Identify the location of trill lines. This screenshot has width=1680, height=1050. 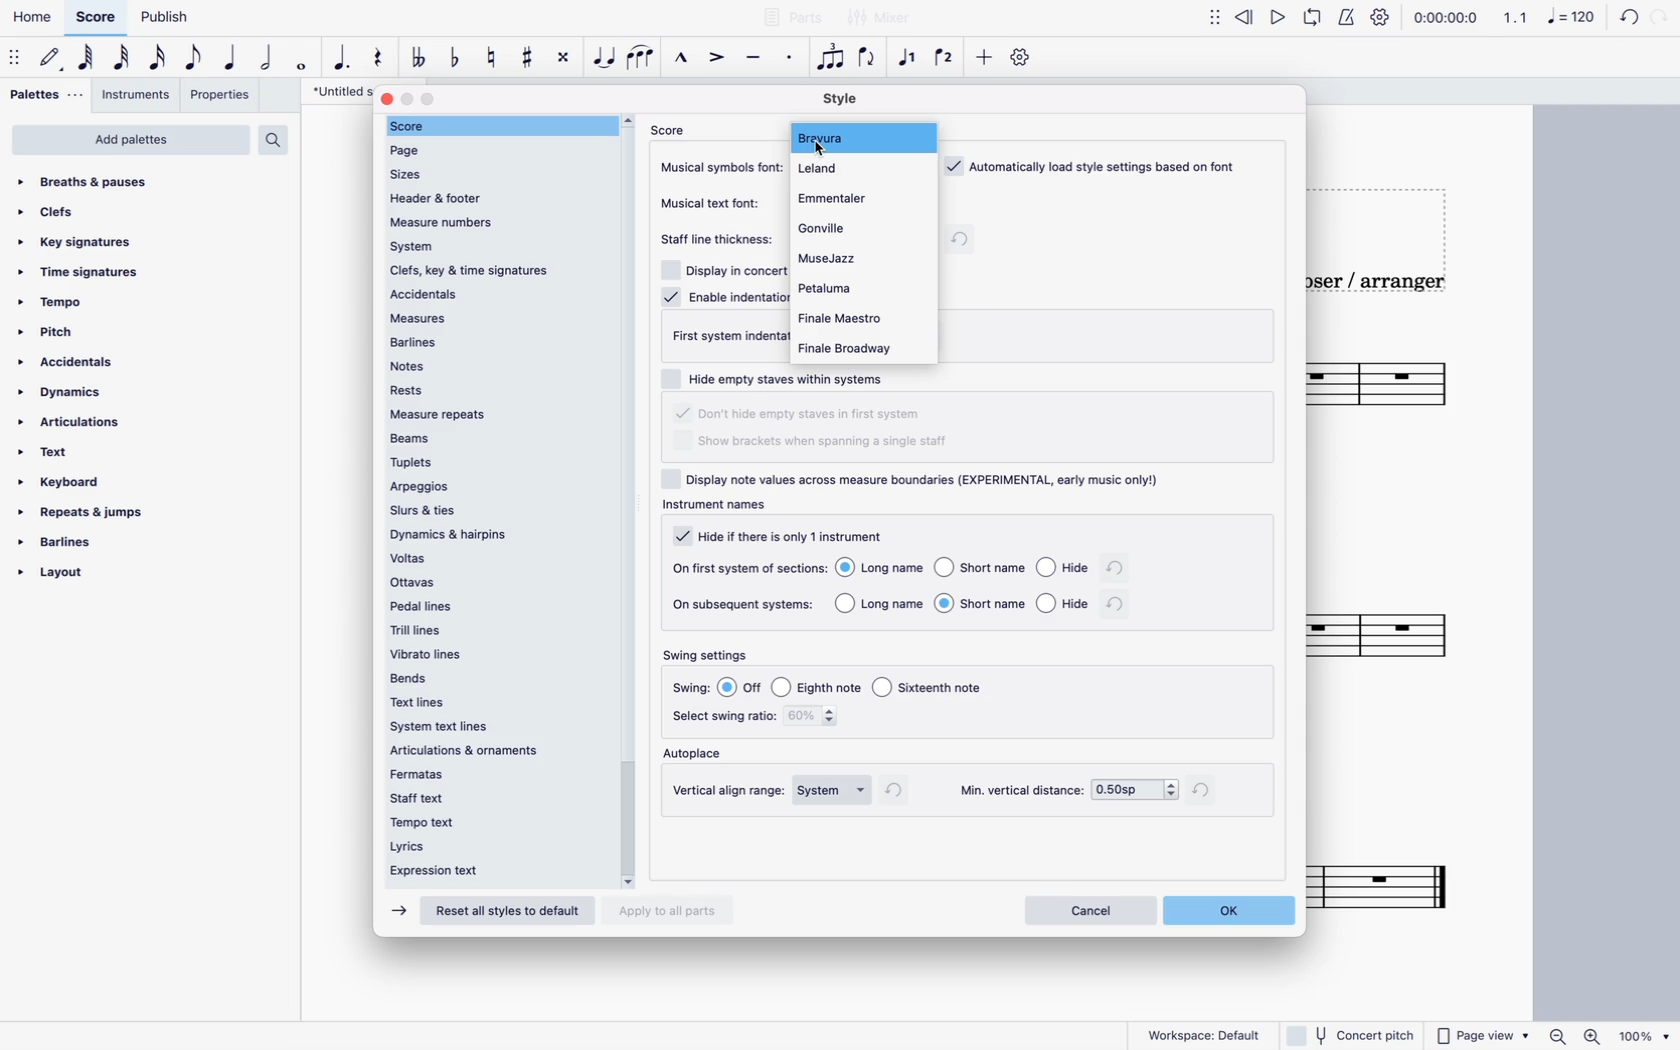
(495, 629).